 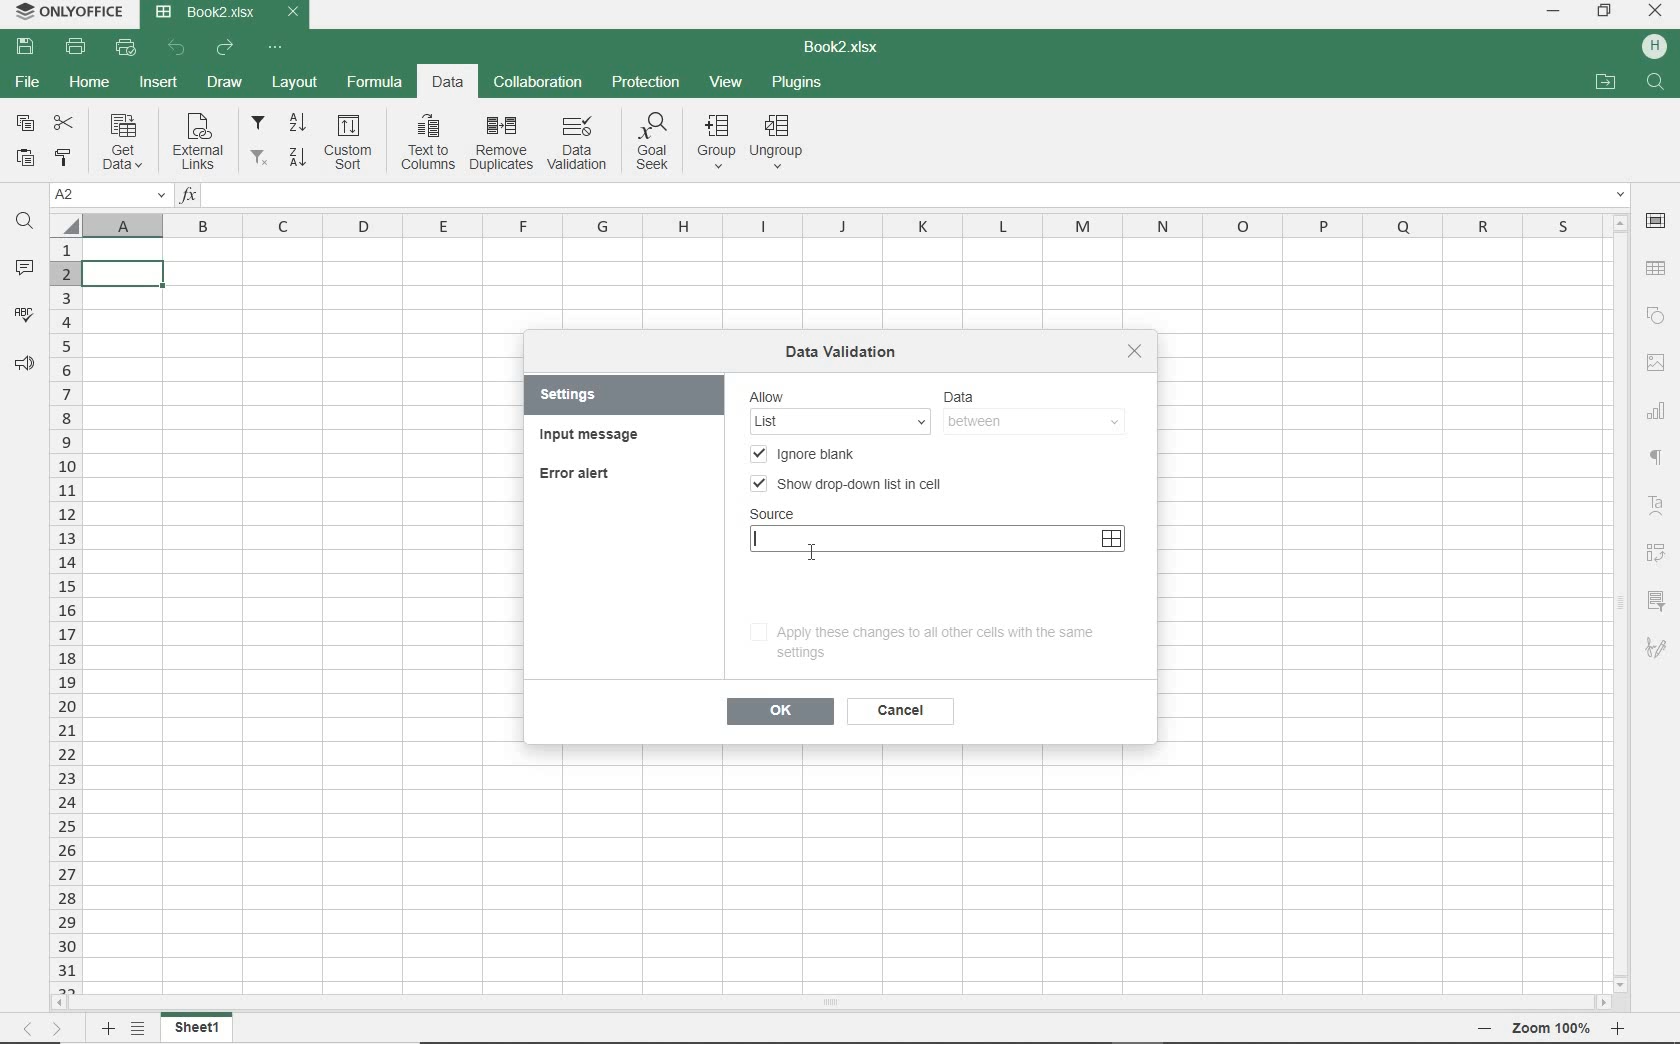 I want to click on COMMENTS, so click(x=22, y=269).